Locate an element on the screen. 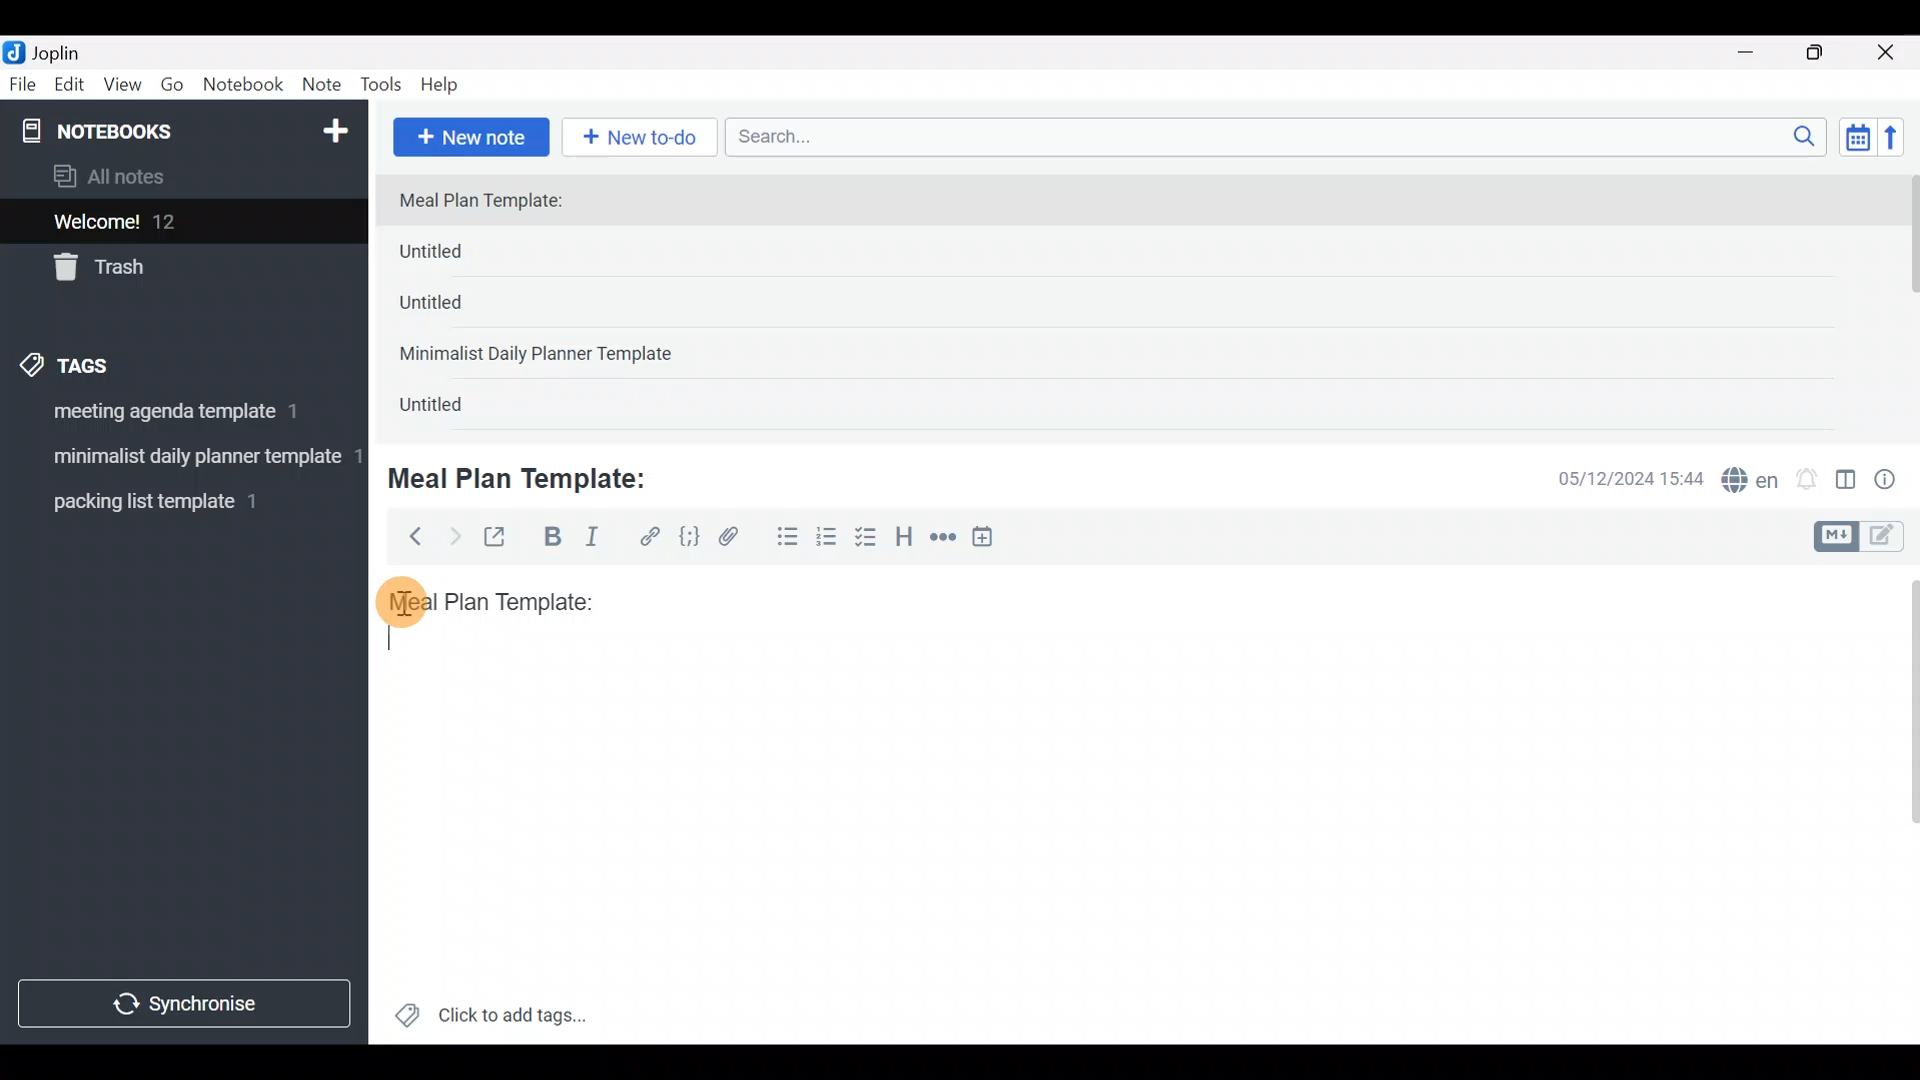 The height and width of the screenshot is (1080, 1920). Synchronize is located at coordinates (187, 1003).